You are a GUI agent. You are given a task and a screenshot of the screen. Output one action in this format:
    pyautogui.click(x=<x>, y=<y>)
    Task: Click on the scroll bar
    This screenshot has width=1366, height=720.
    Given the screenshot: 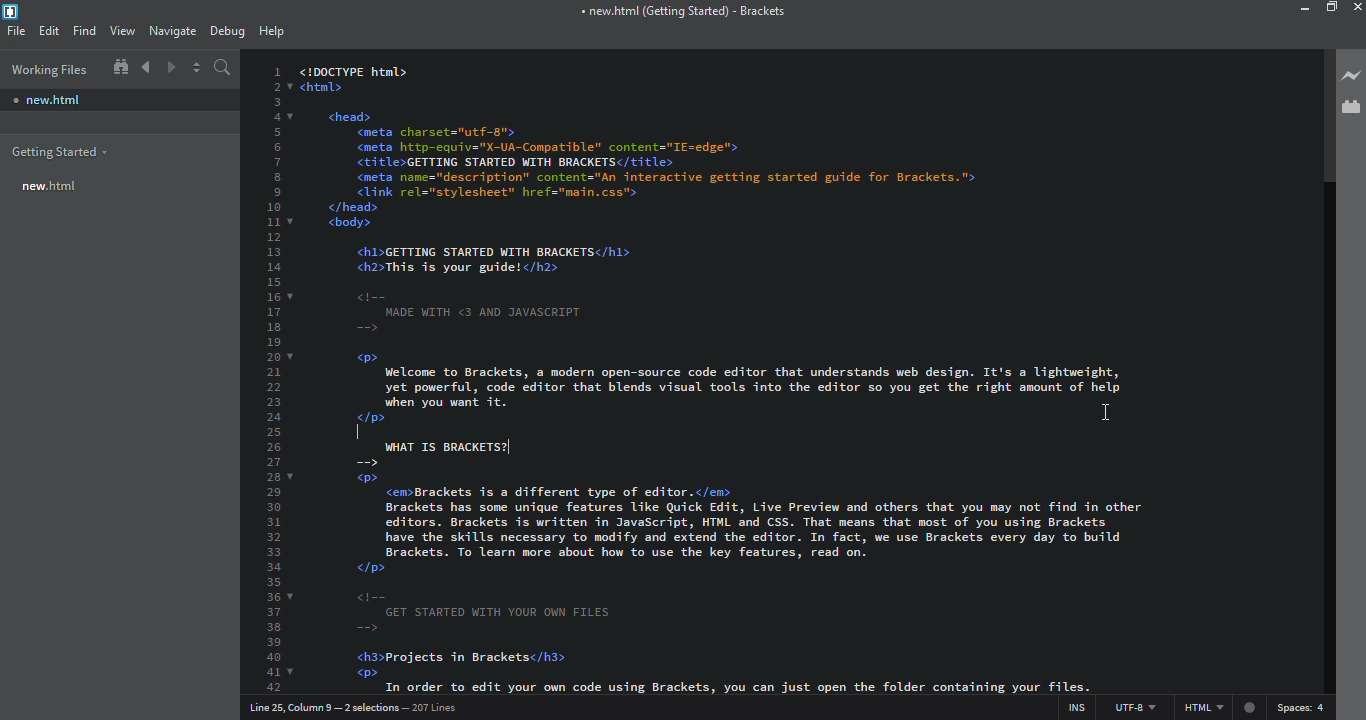 What is the action you would take?
    pyautogui.click(x=1320, y=116)
    